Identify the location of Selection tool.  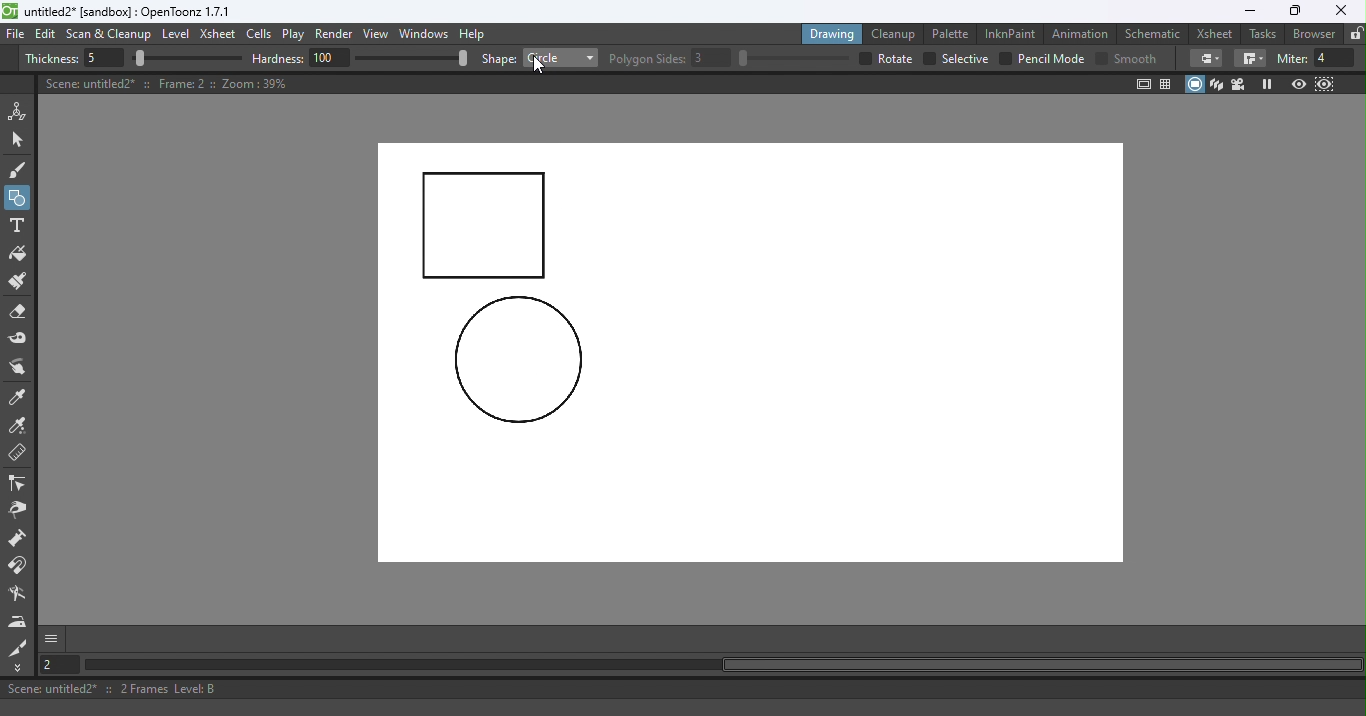
(21, 139).